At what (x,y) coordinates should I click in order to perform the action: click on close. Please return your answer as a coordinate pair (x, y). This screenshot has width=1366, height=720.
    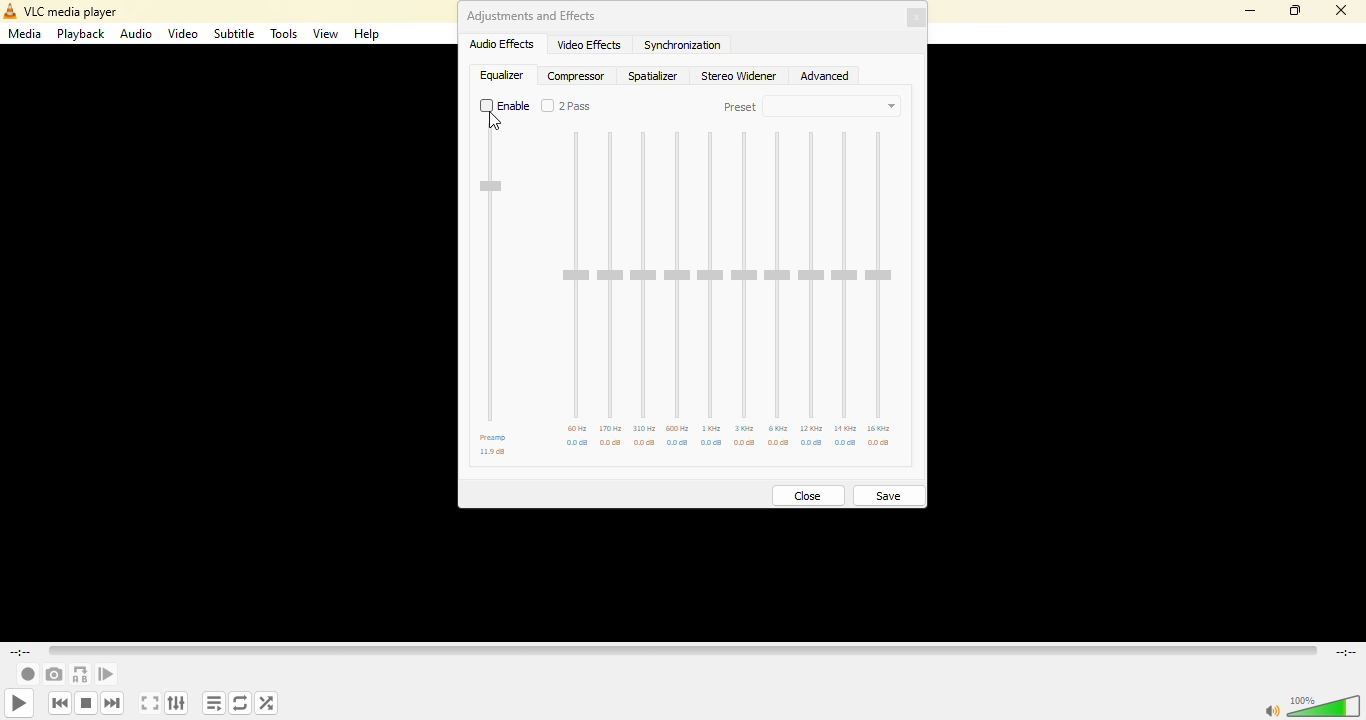
    Looking at the image, I should click on (809, 493).